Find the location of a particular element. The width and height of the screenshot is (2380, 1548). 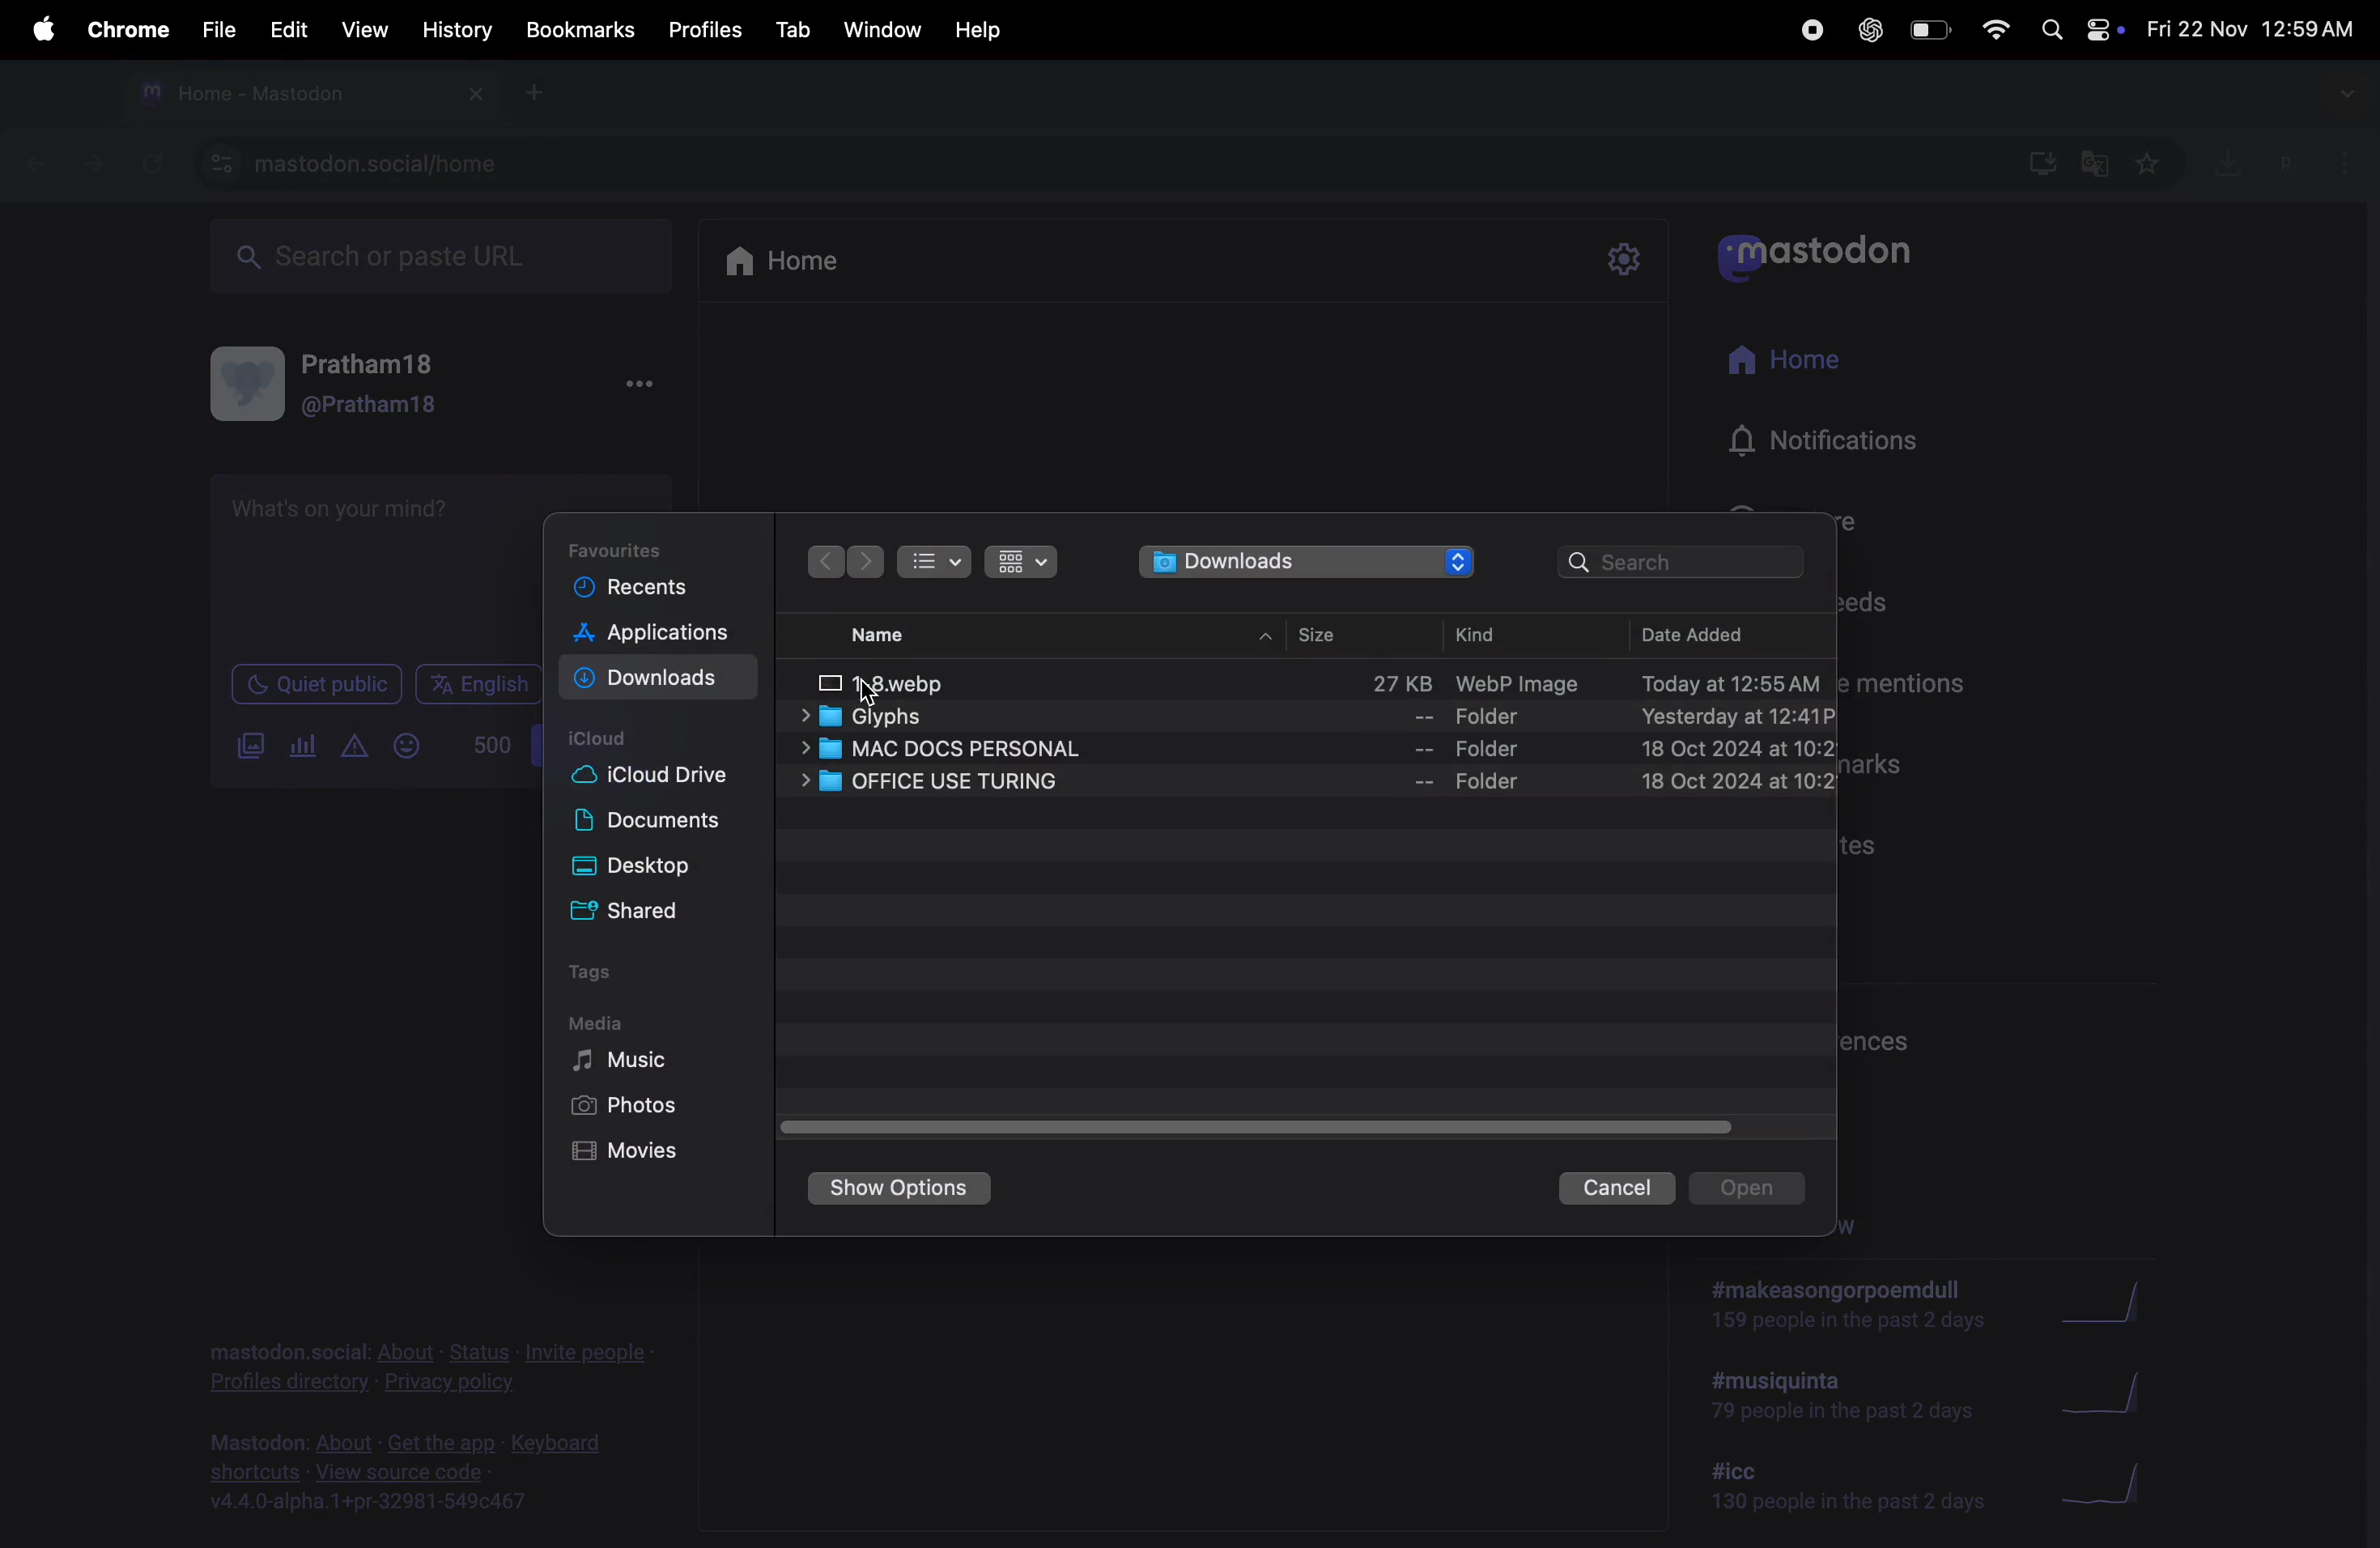

help is located at coordinates (981, 31).